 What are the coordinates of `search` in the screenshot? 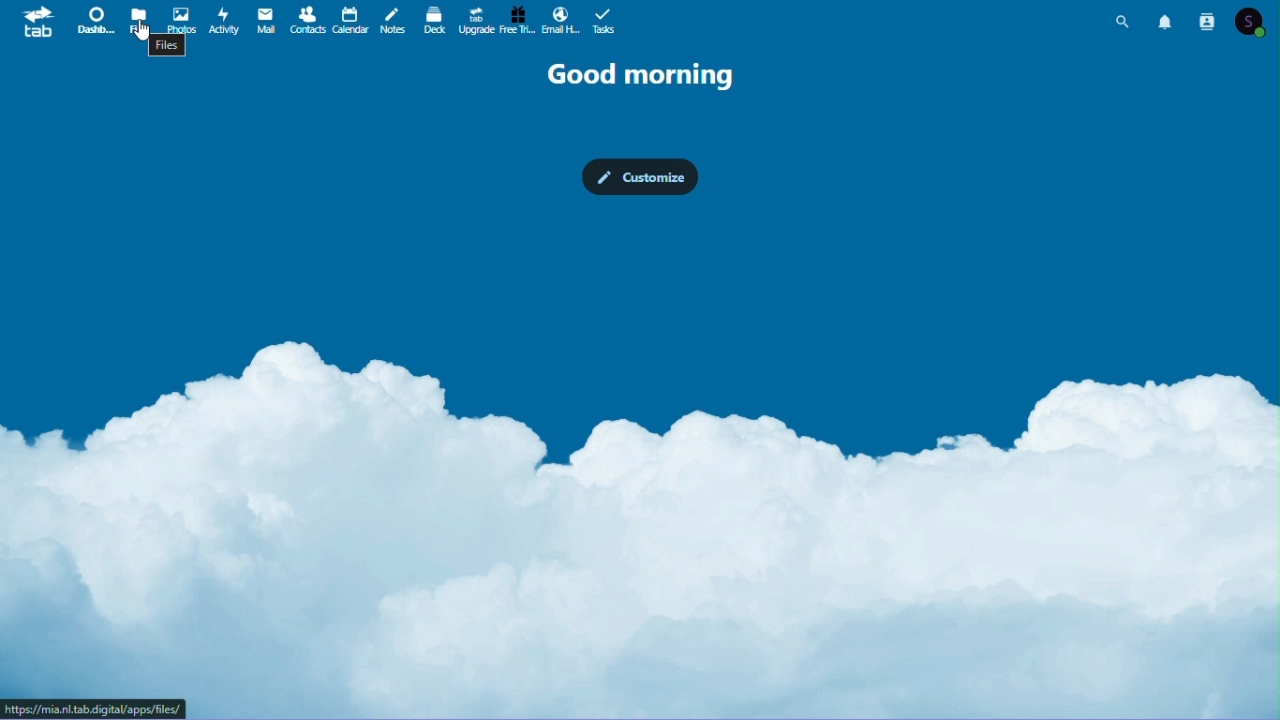 It's located at (1124, 22).